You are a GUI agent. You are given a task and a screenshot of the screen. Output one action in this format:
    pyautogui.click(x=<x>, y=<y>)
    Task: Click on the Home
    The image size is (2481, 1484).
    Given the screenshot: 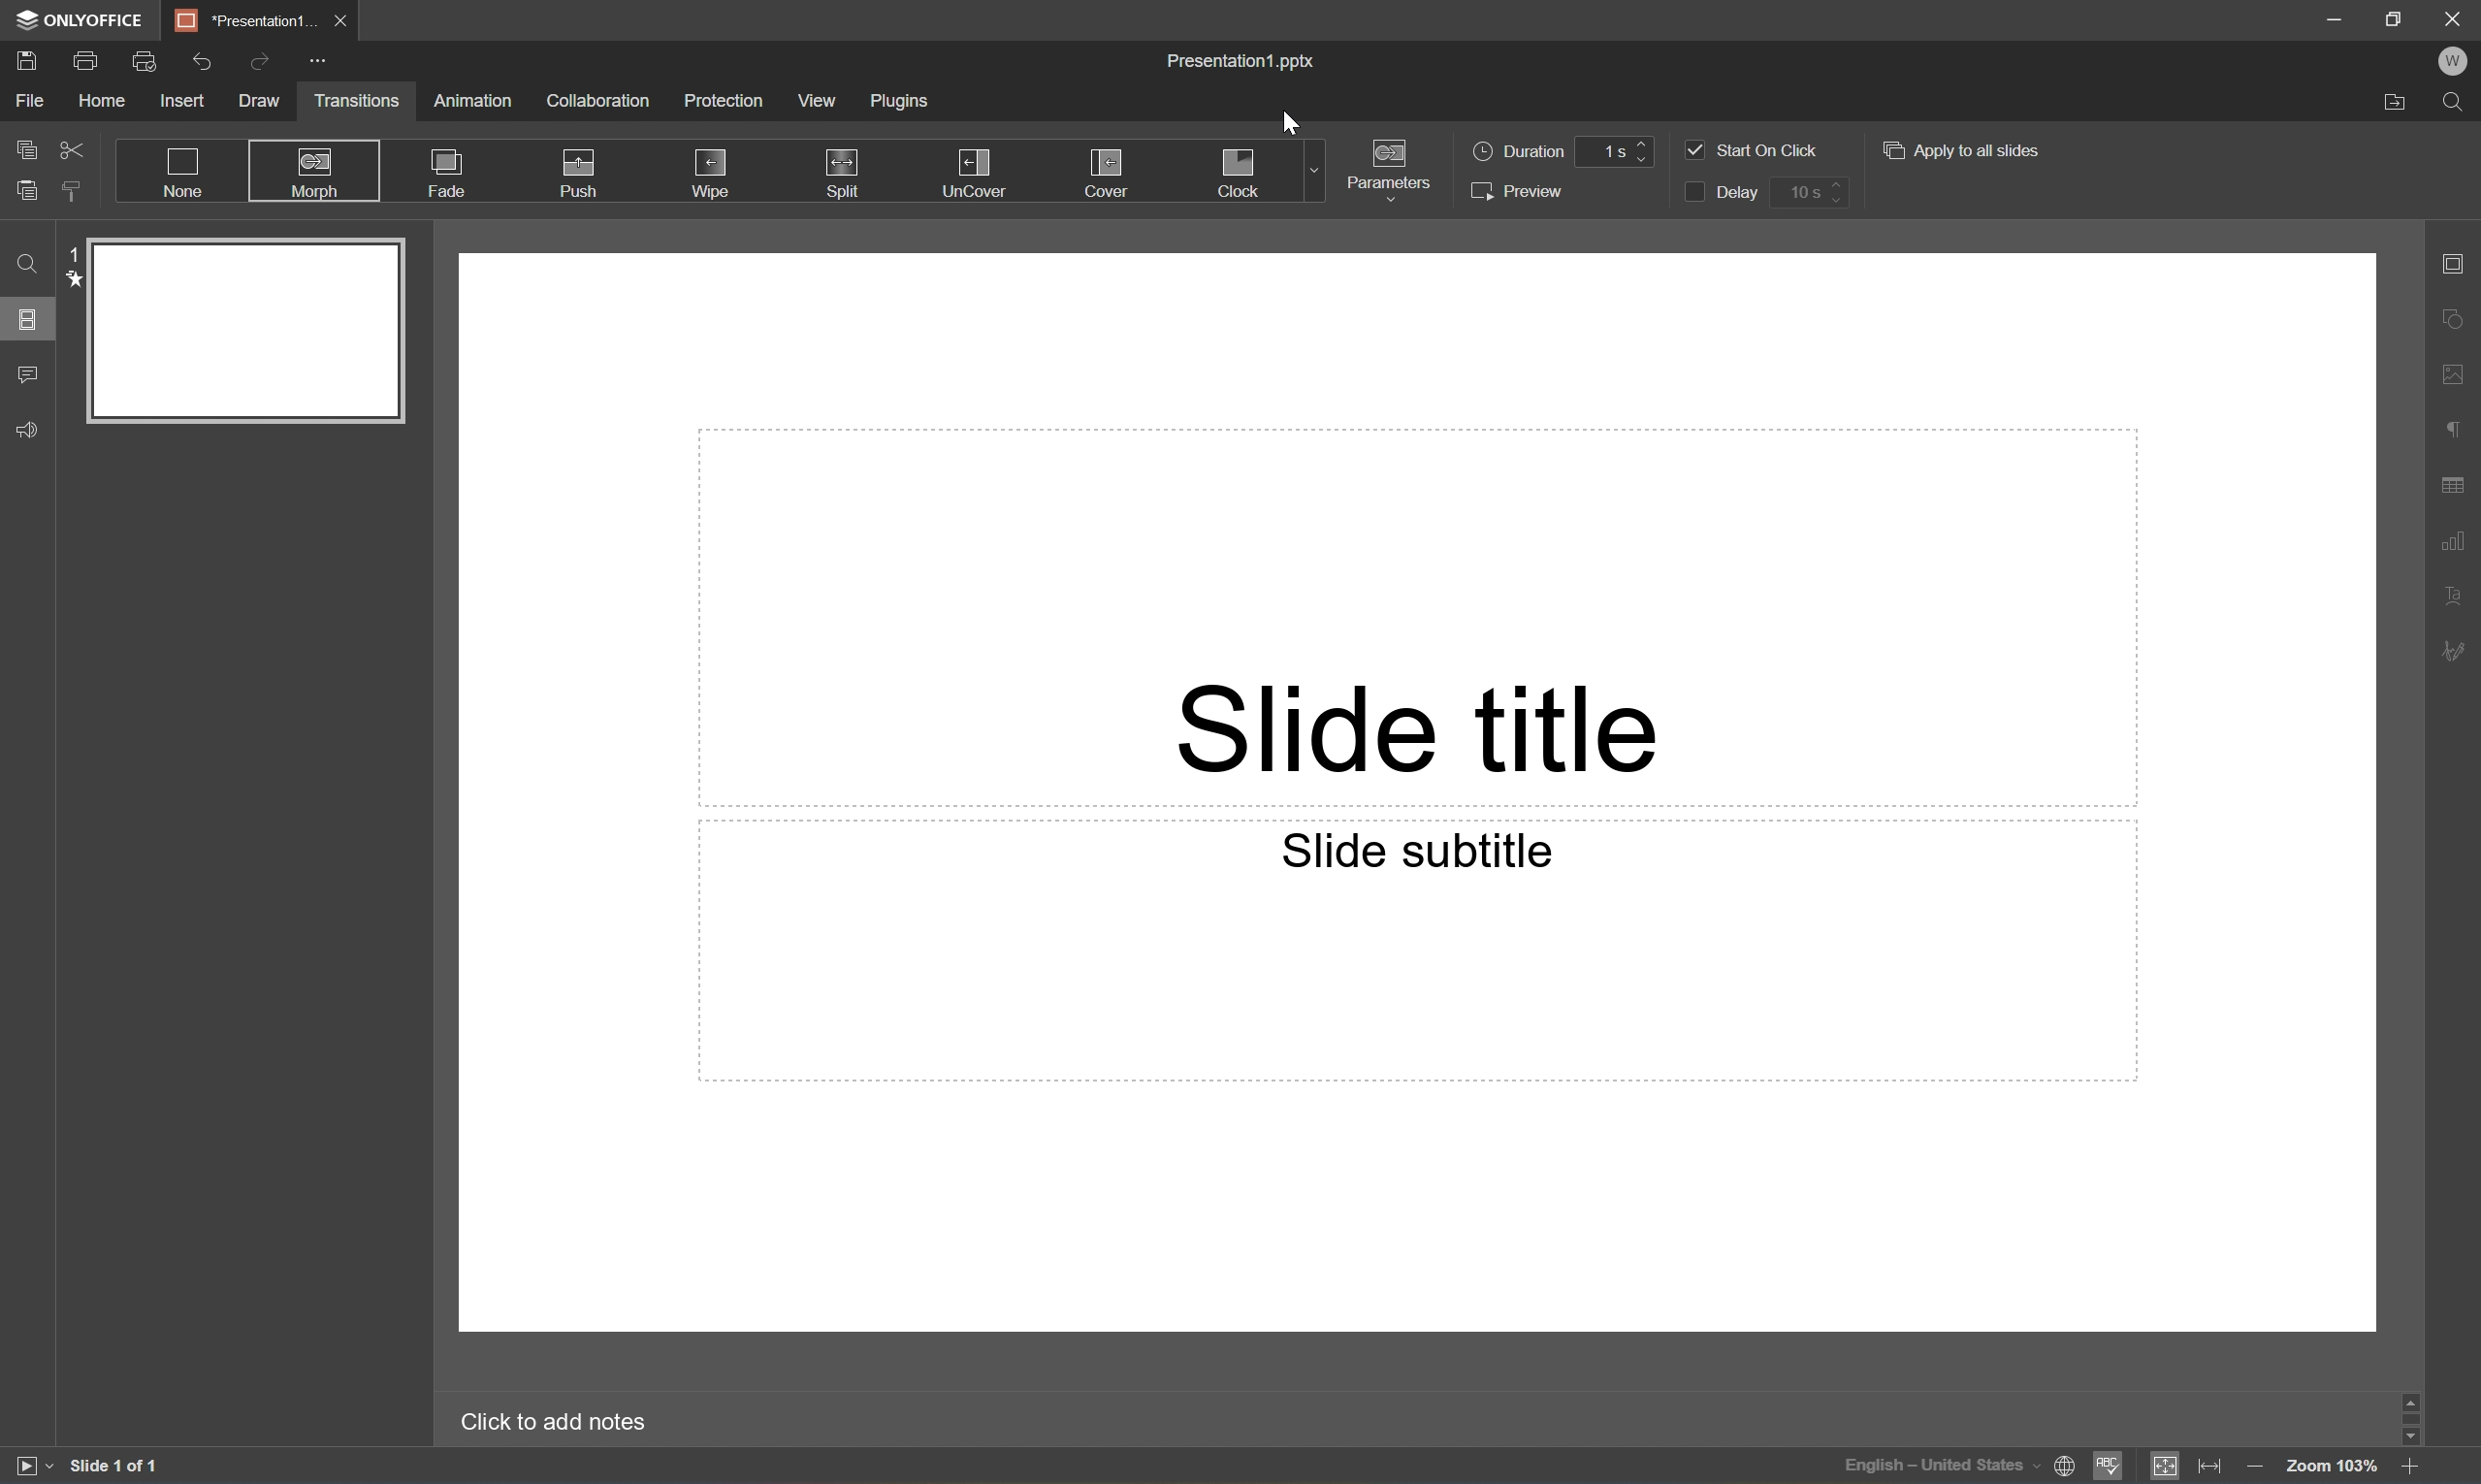 What is the action you would take?
    pyautogui.click(x=106, y=102)
    